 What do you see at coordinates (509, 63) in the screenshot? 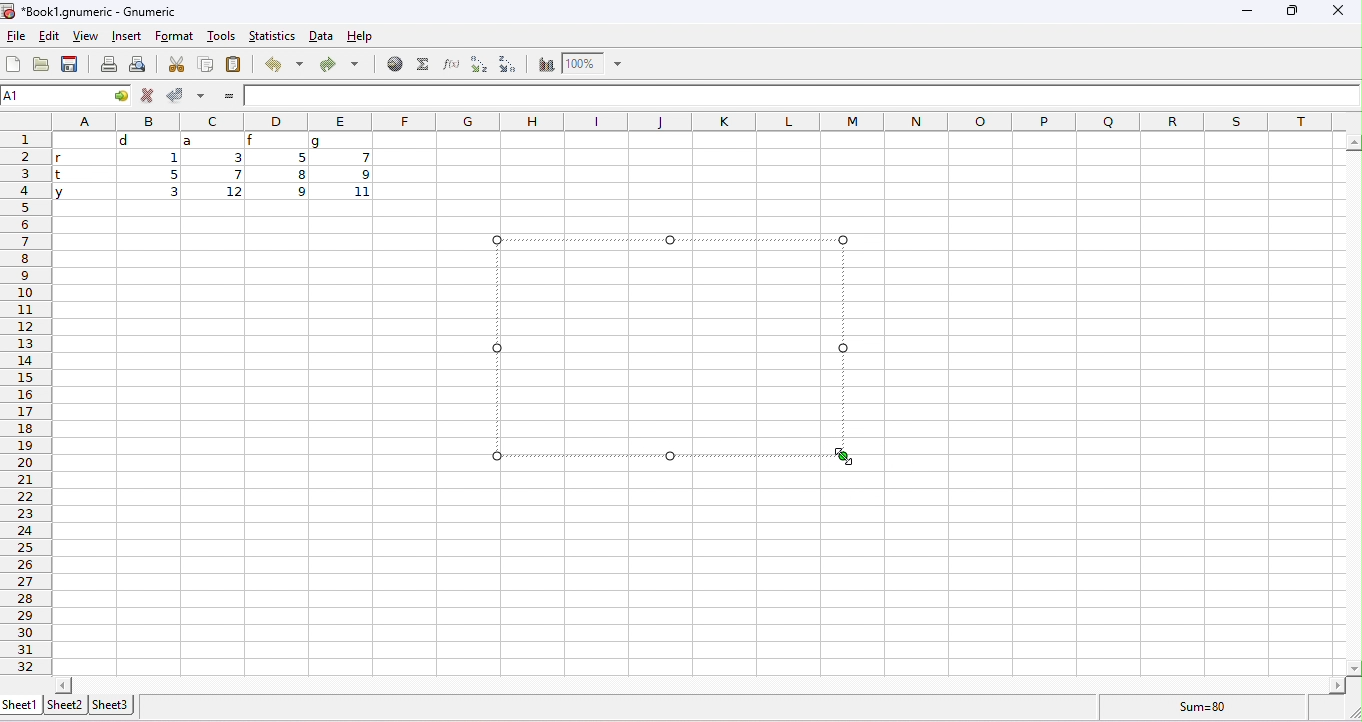
I see `sort descending` at bounding box center [509, 63].